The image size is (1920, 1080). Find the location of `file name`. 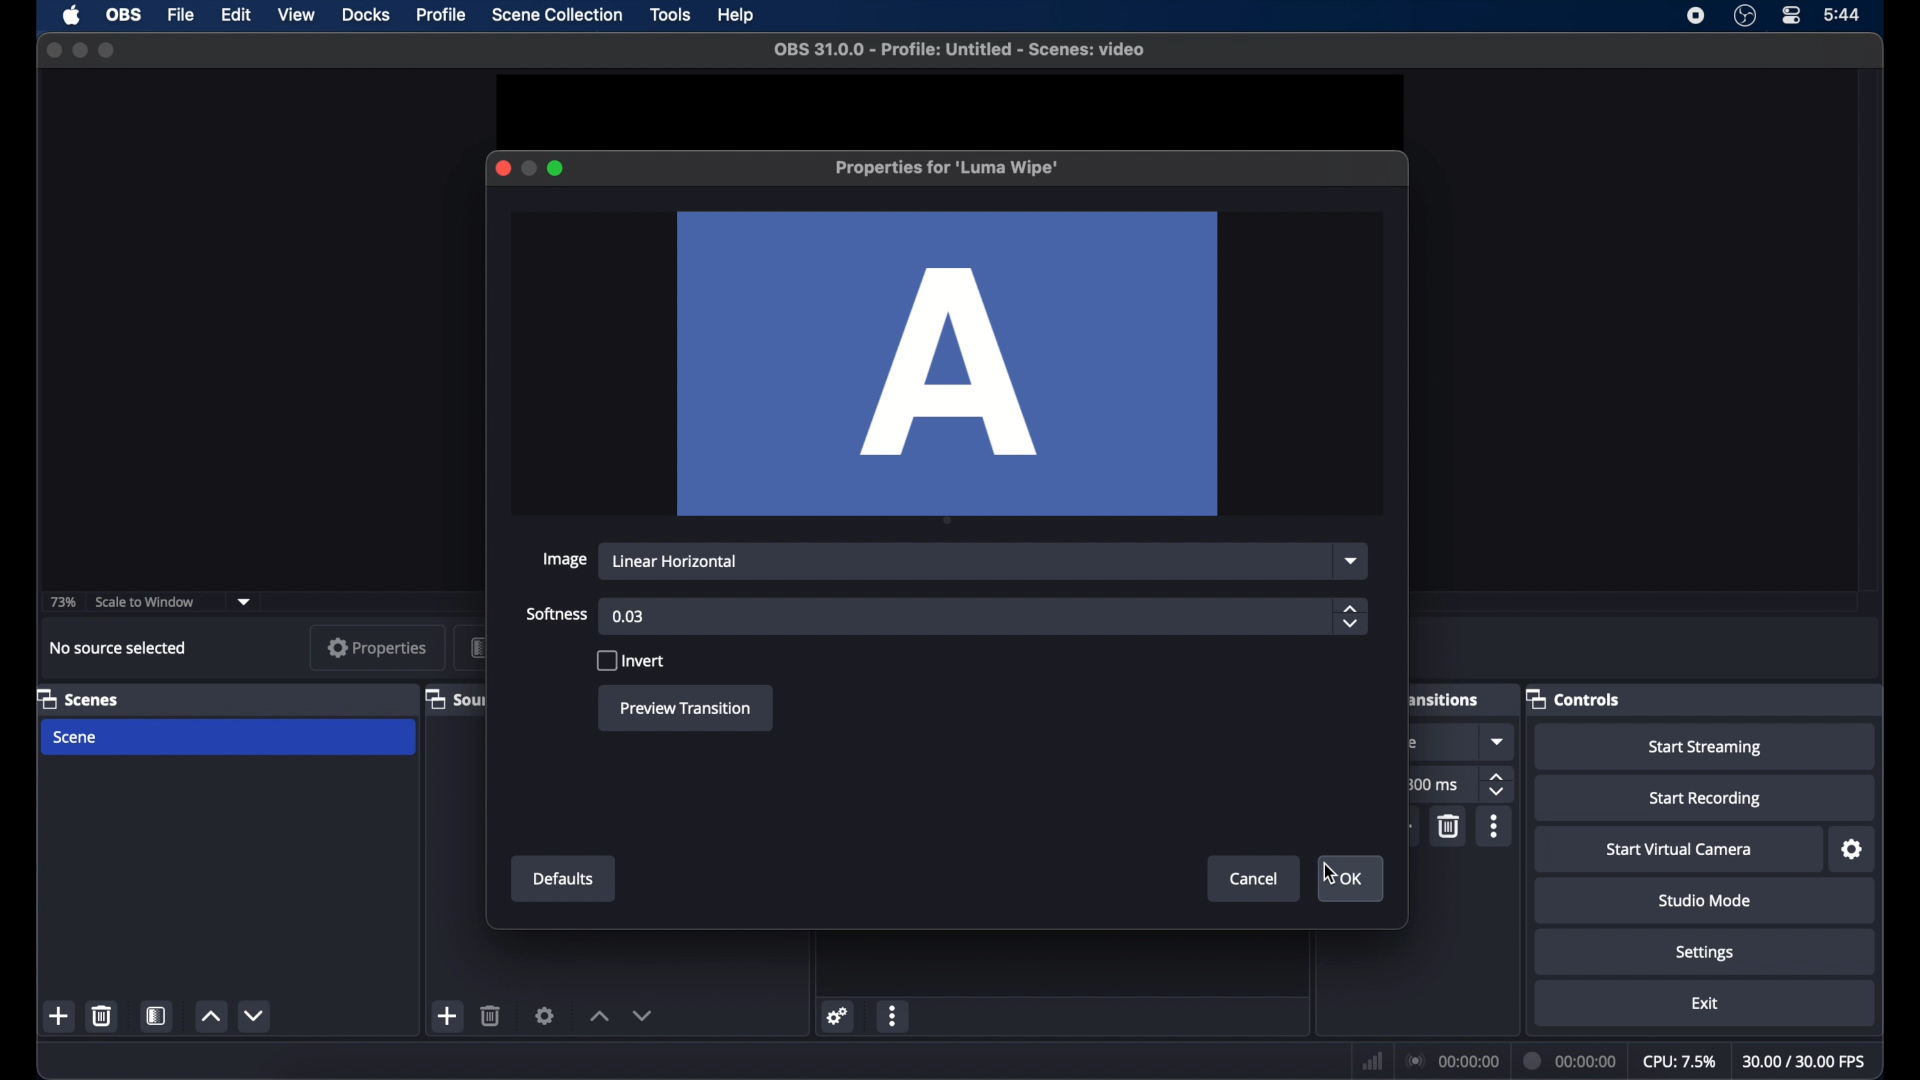

file name is located at coordinates (962, 49).